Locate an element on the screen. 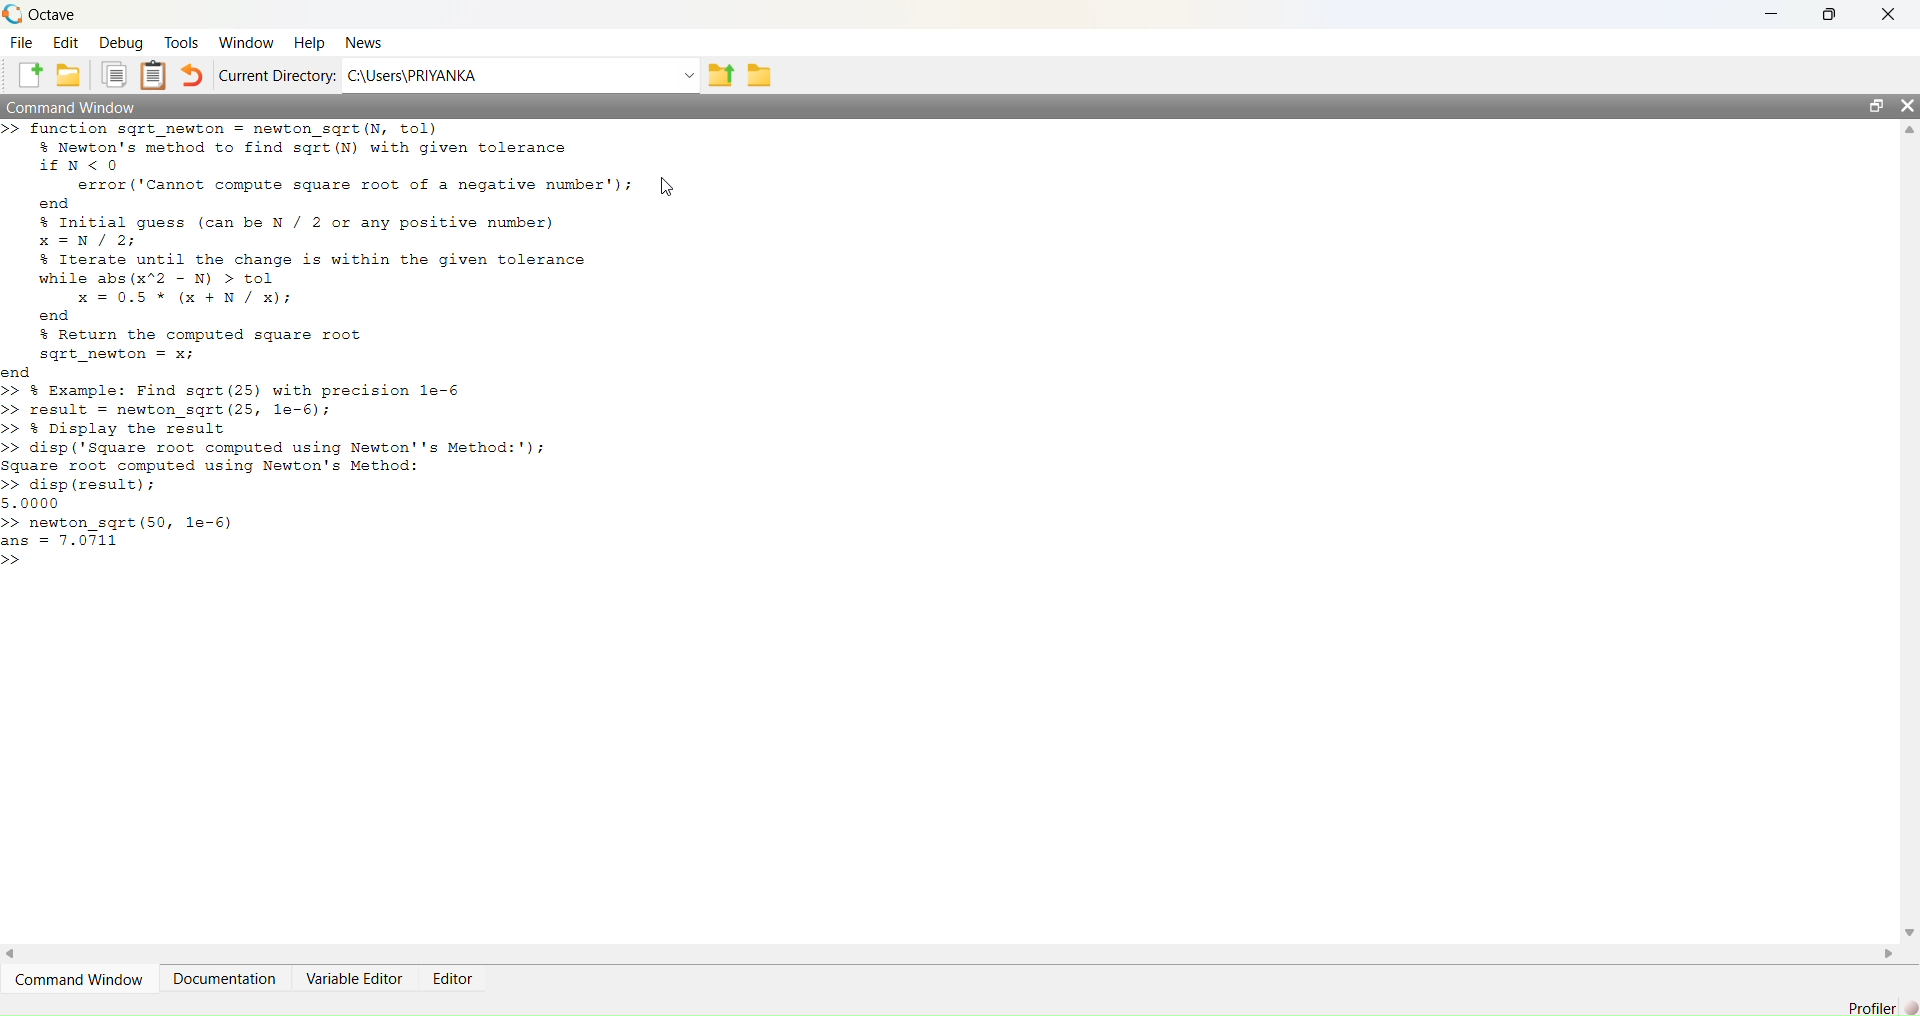 This screenshot has width=1920, height=1016. Close is located at coordinates (1886, 14).